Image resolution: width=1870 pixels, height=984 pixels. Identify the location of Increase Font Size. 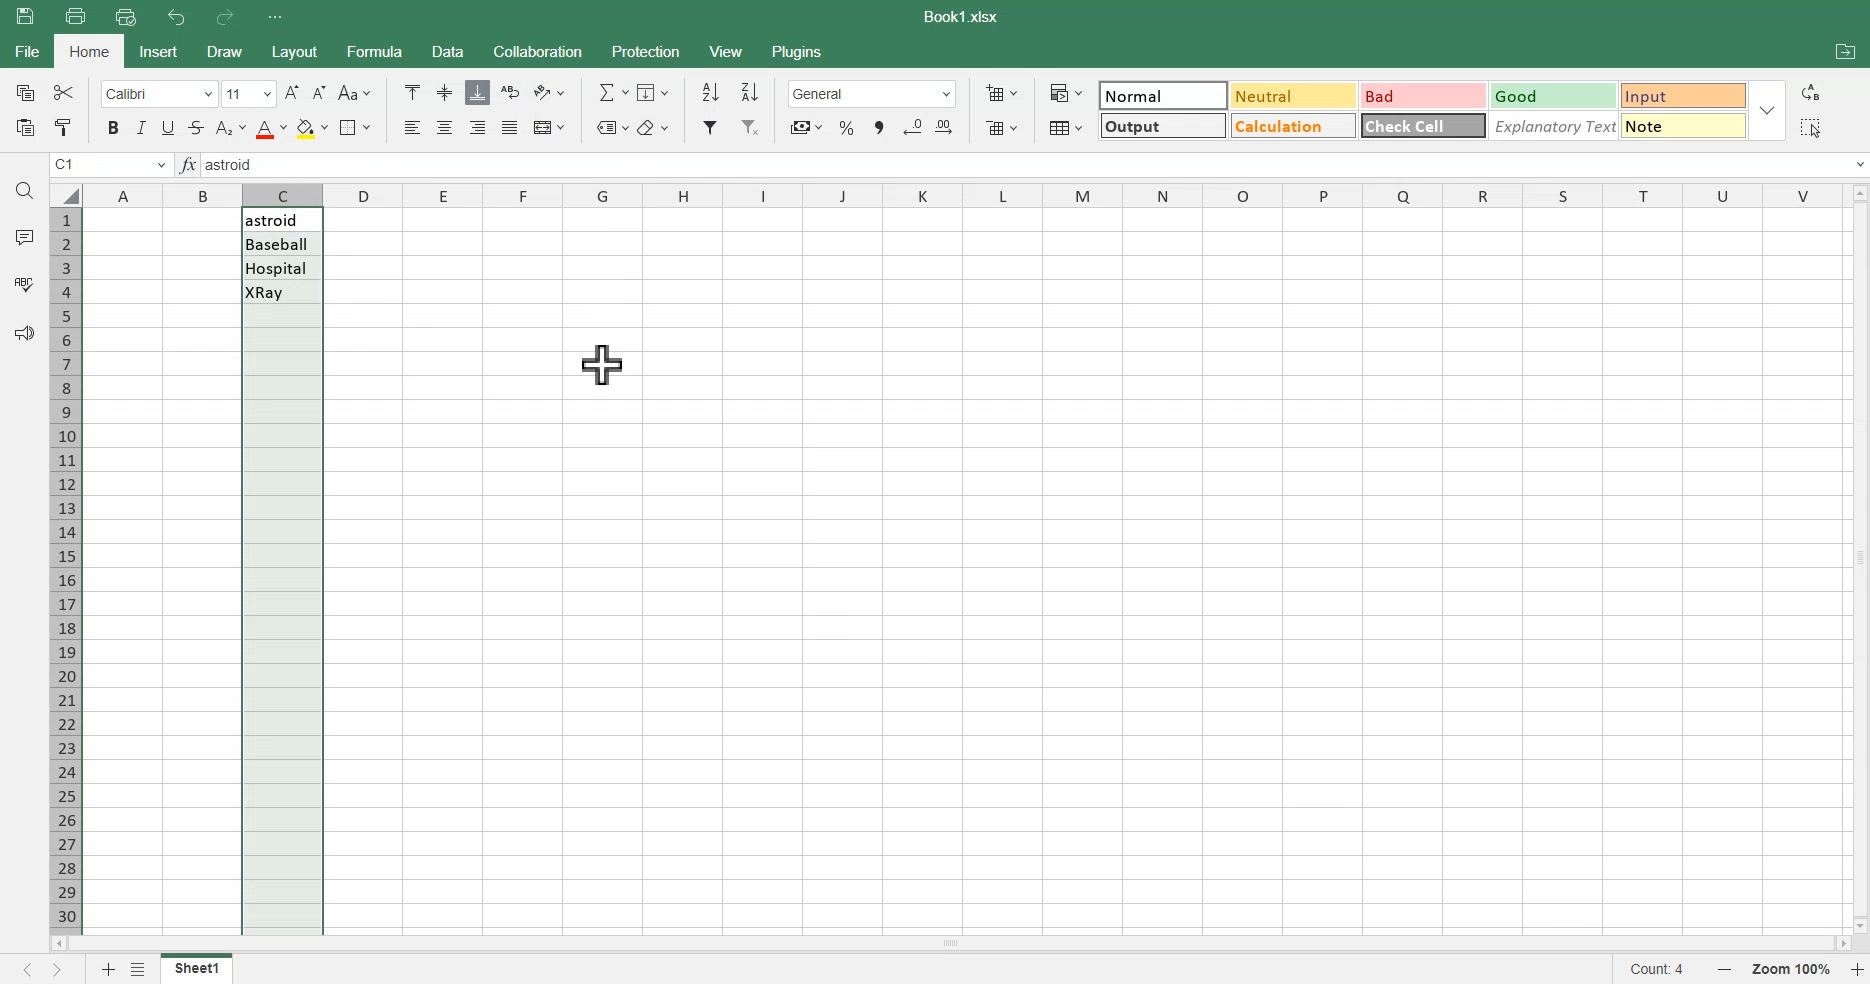
(292, 92).